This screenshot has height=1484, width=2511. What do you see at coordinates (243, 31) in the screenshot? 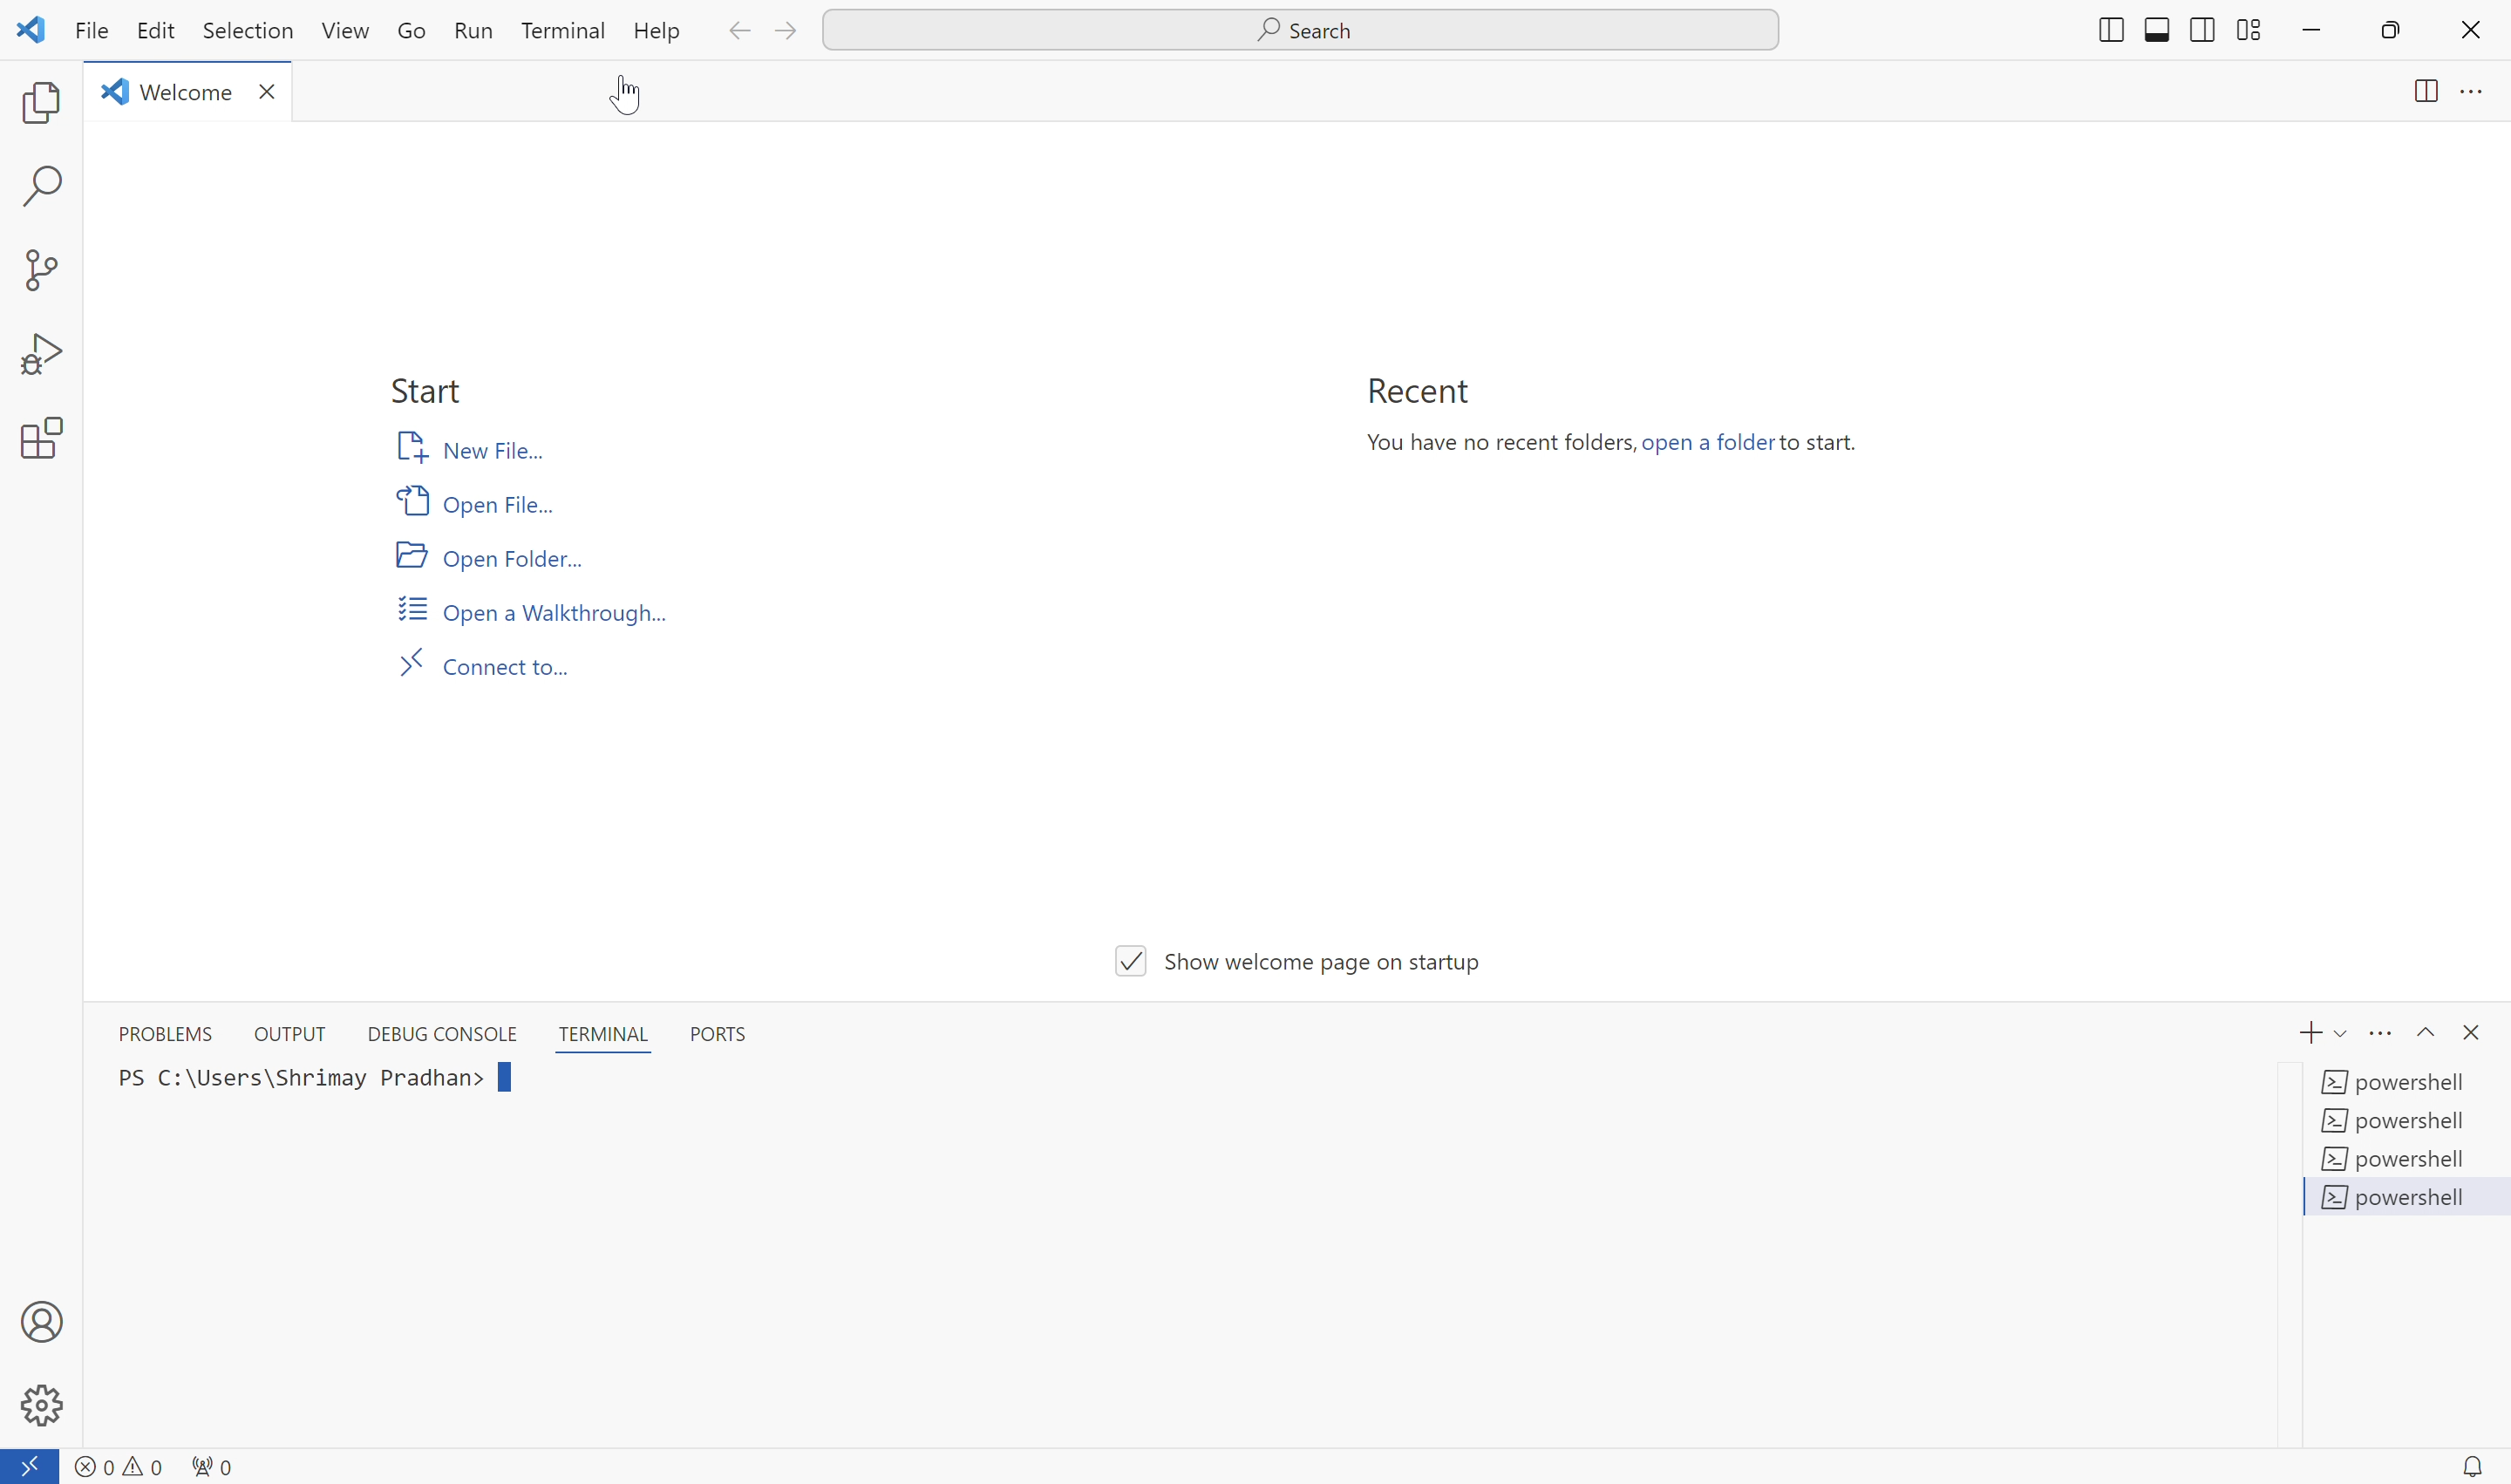
I see `Selection` at bounding box center [243, 31].